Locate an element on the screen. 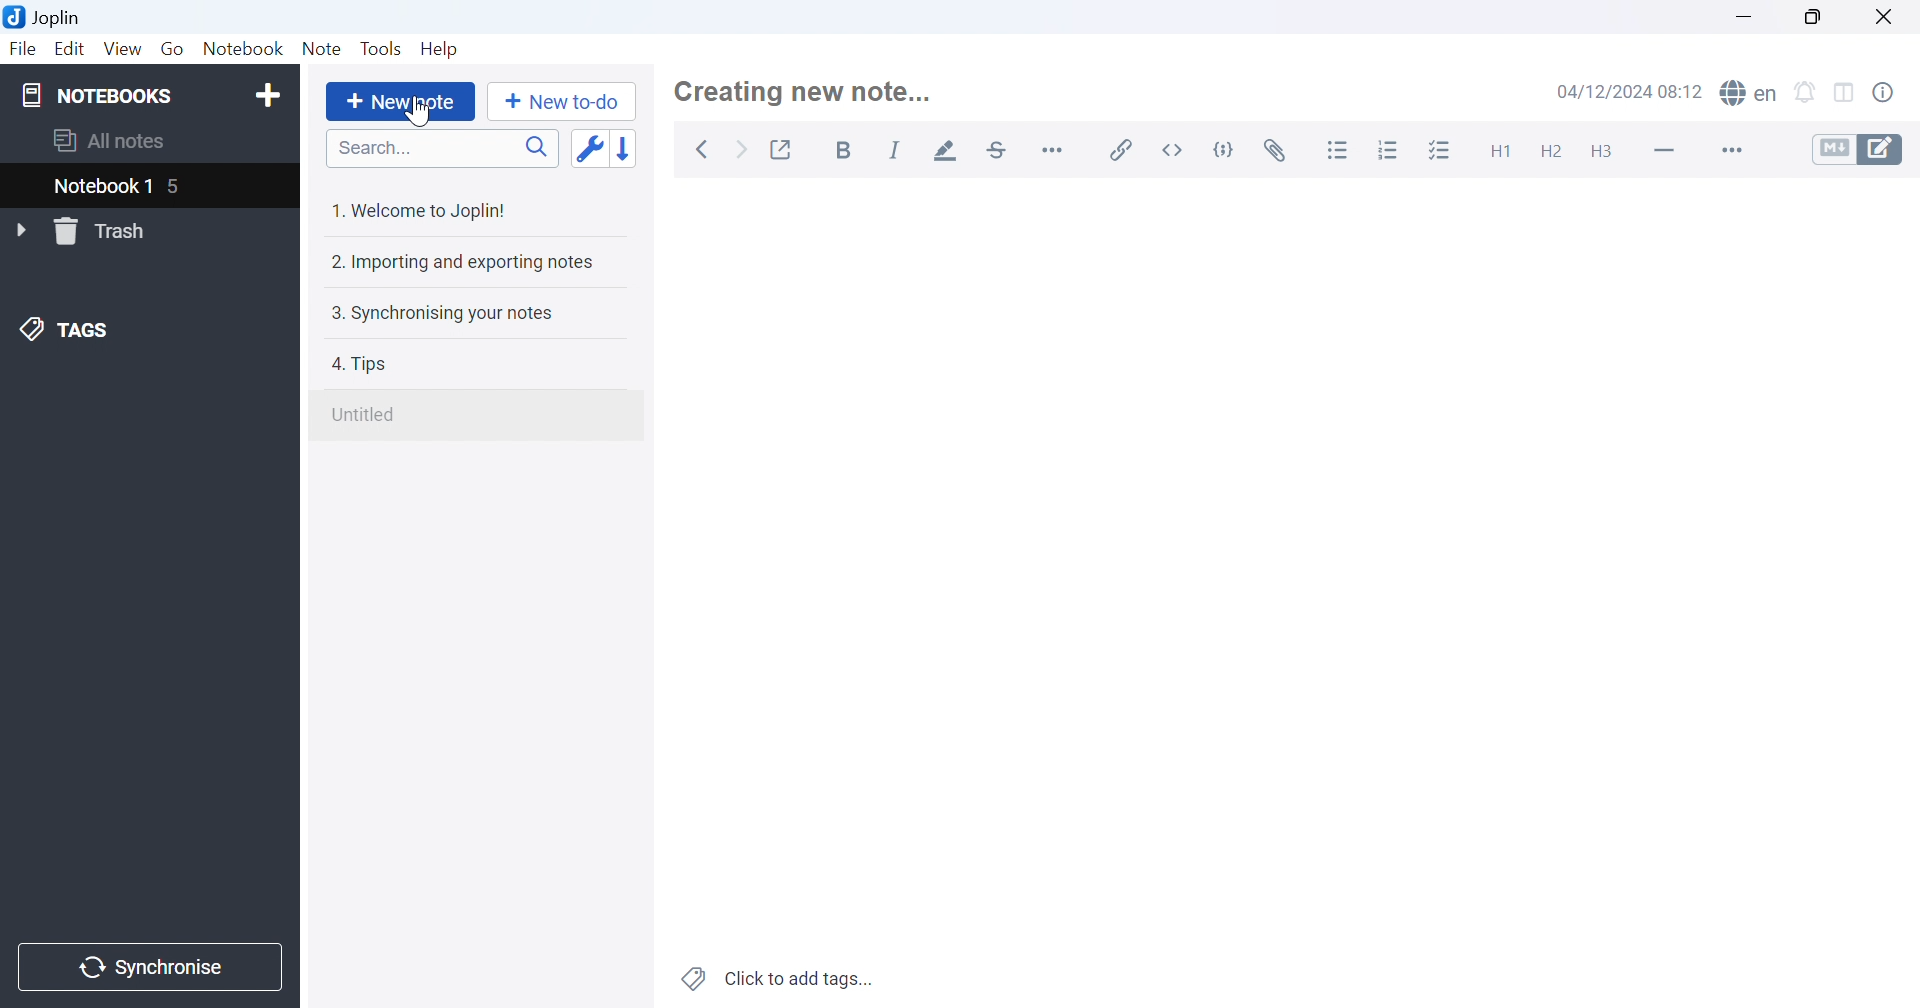 The width and height of the screenshot is (1920, 1008). Heading 2 is located at coordinates (1553, 150).